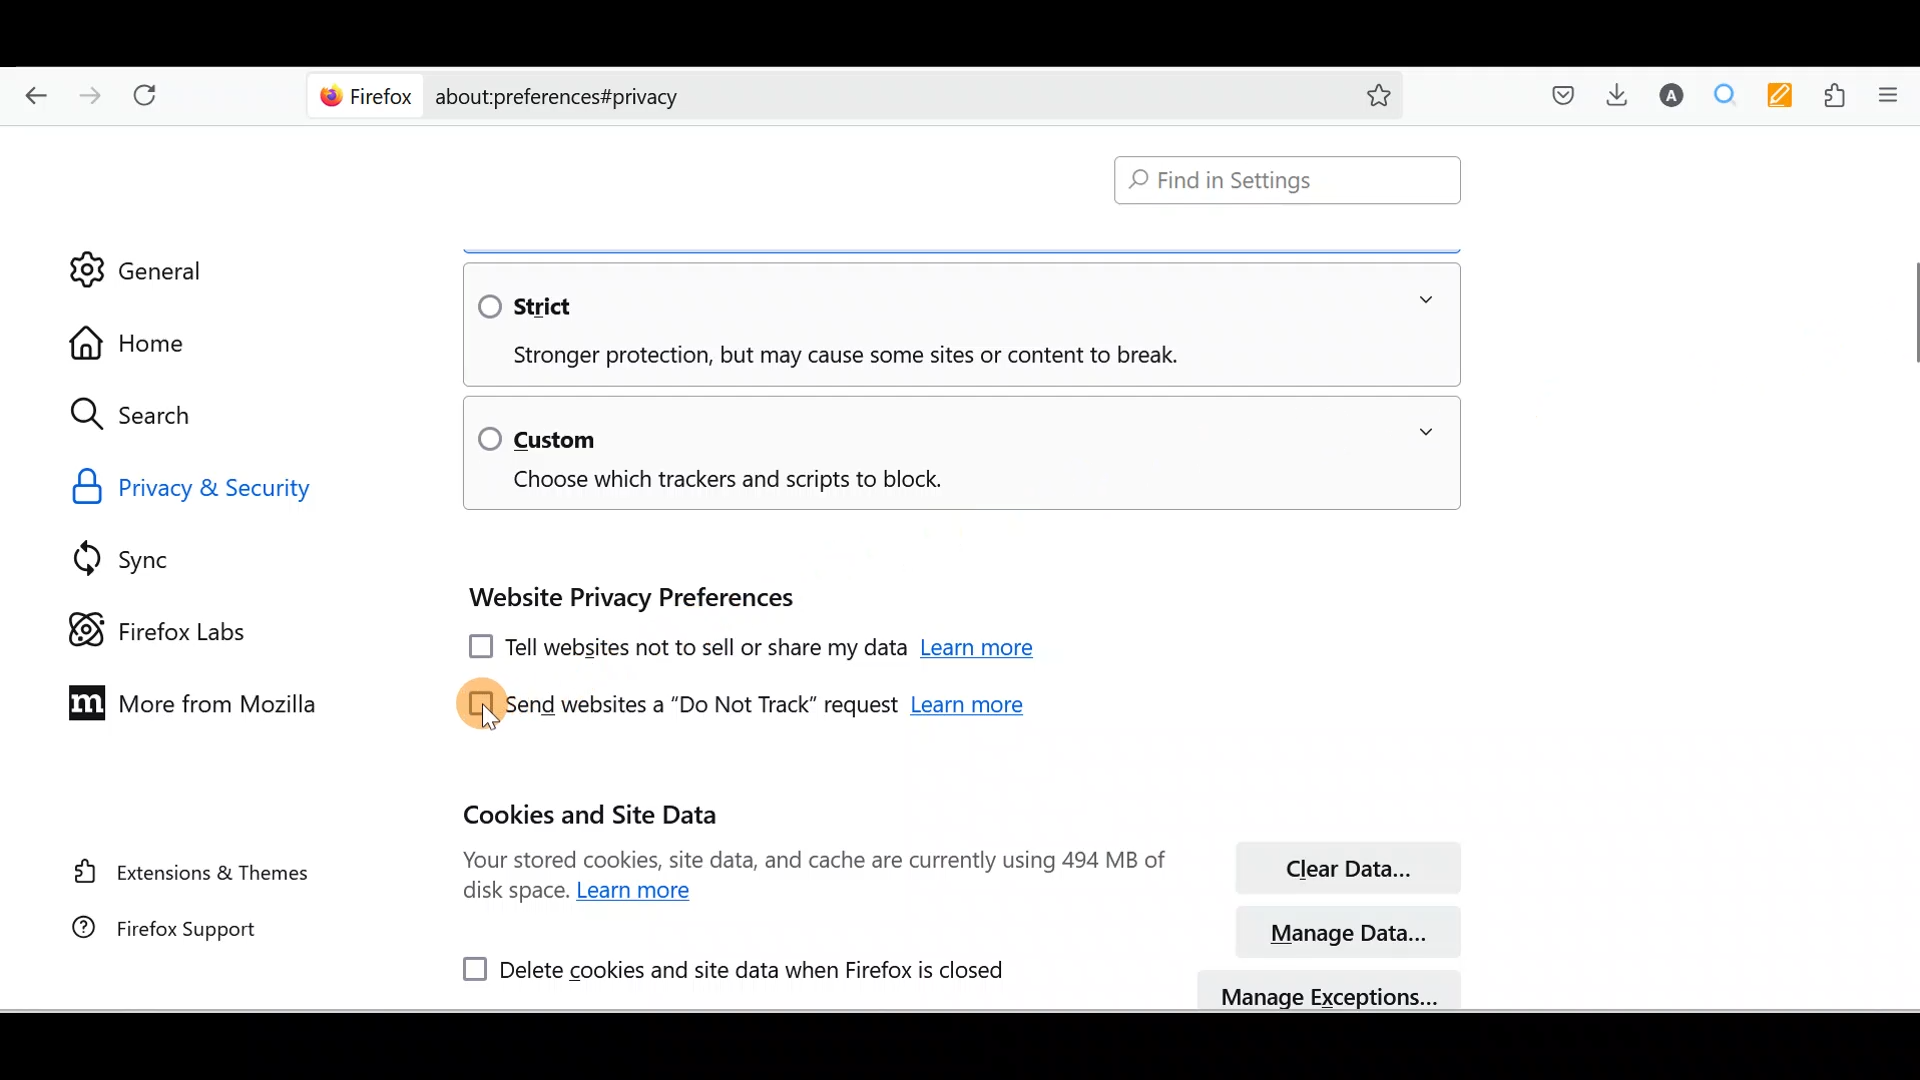 This screenshot has height=1080, width=1920. Describe the element at coordinates (1894, 96) in the screenshot. I see `Open application menu` at that location.